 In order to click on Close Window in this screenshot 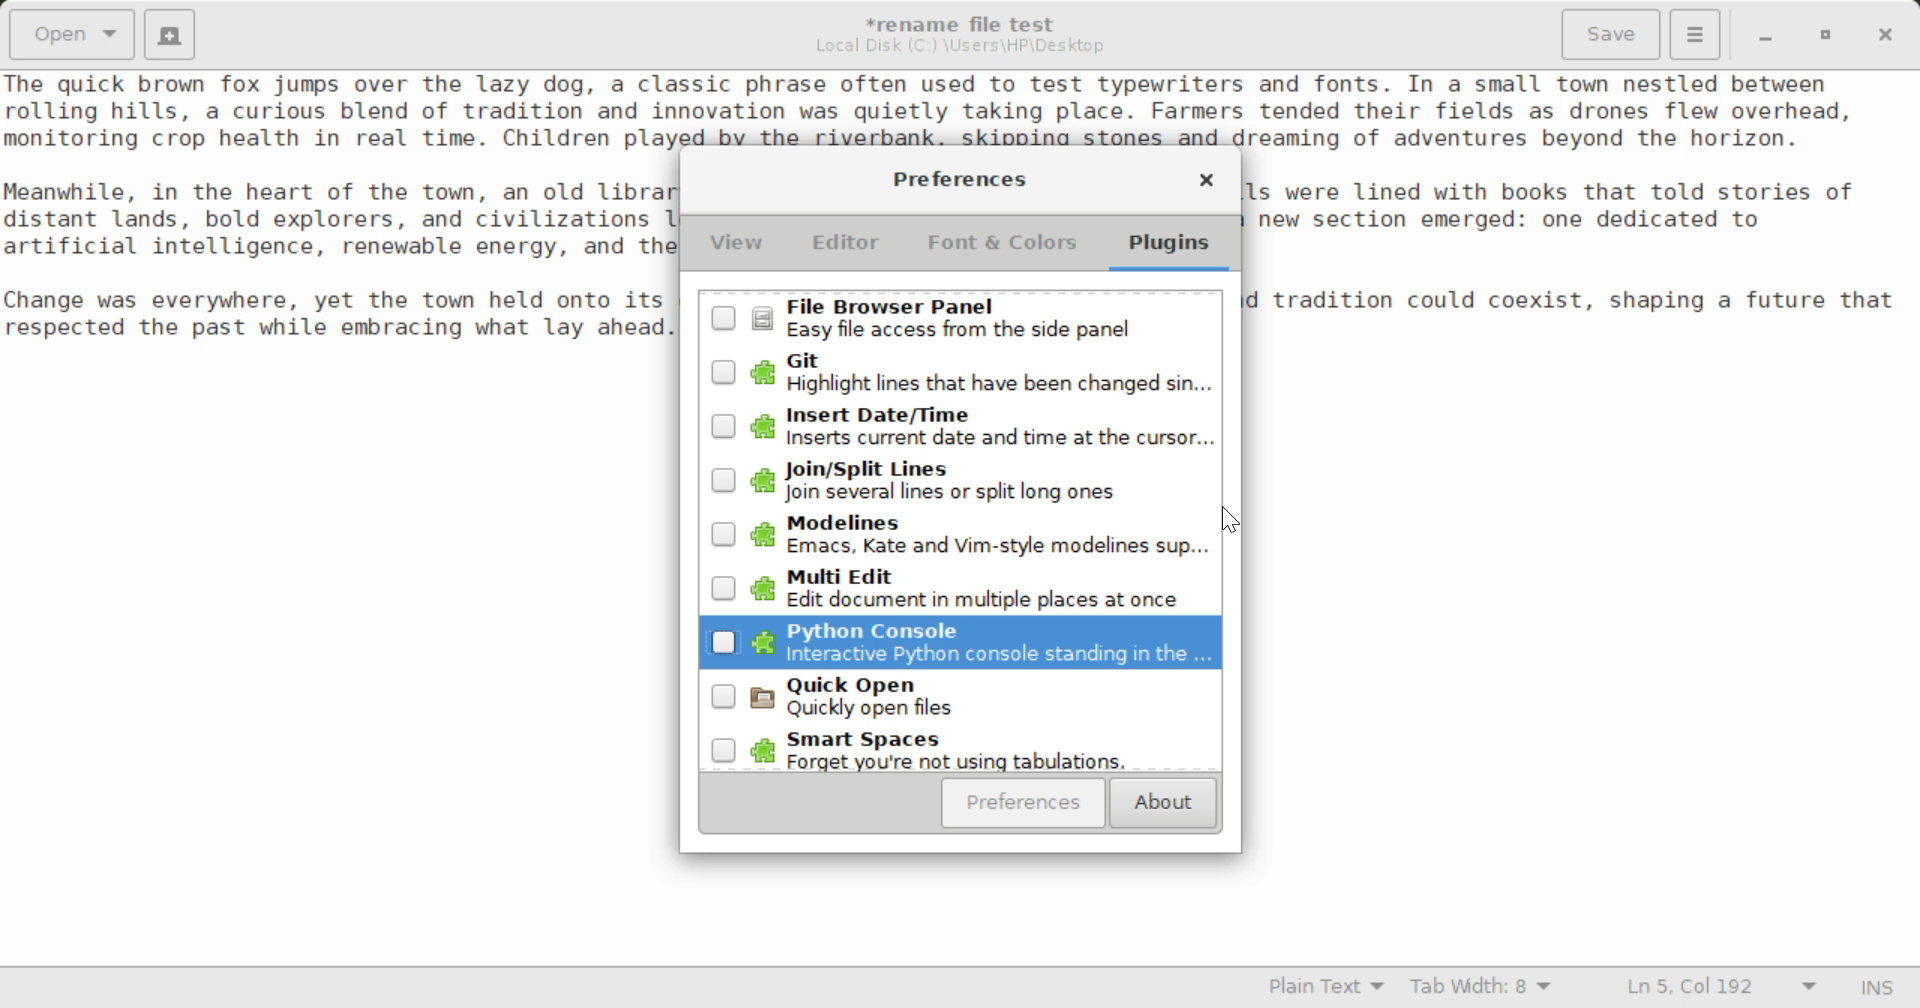, I will do `click(1206, 183)`.